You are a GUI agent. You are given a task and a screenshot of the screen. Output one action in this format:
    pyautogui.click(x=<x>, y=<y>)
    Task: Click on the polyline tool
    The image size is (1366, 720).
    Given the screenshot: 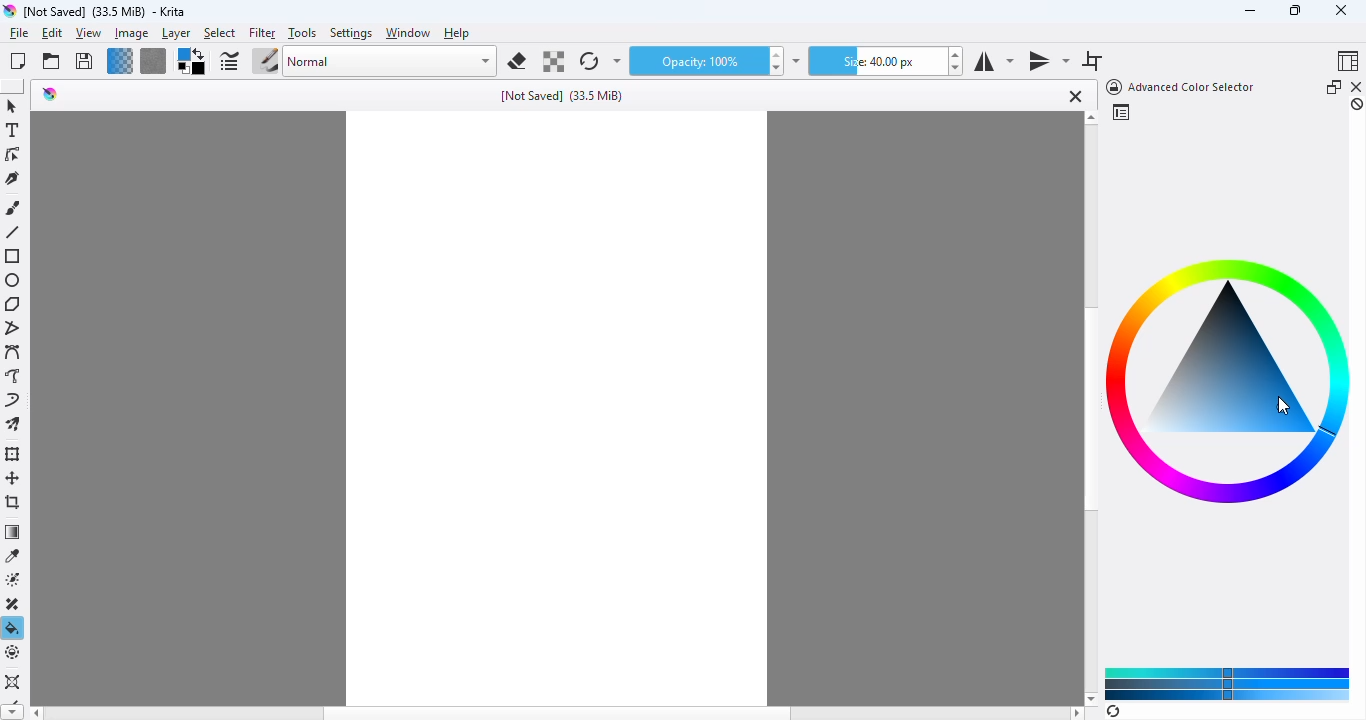 What is the action you would take?
    pyautogui.click(x=15, y=328)
    